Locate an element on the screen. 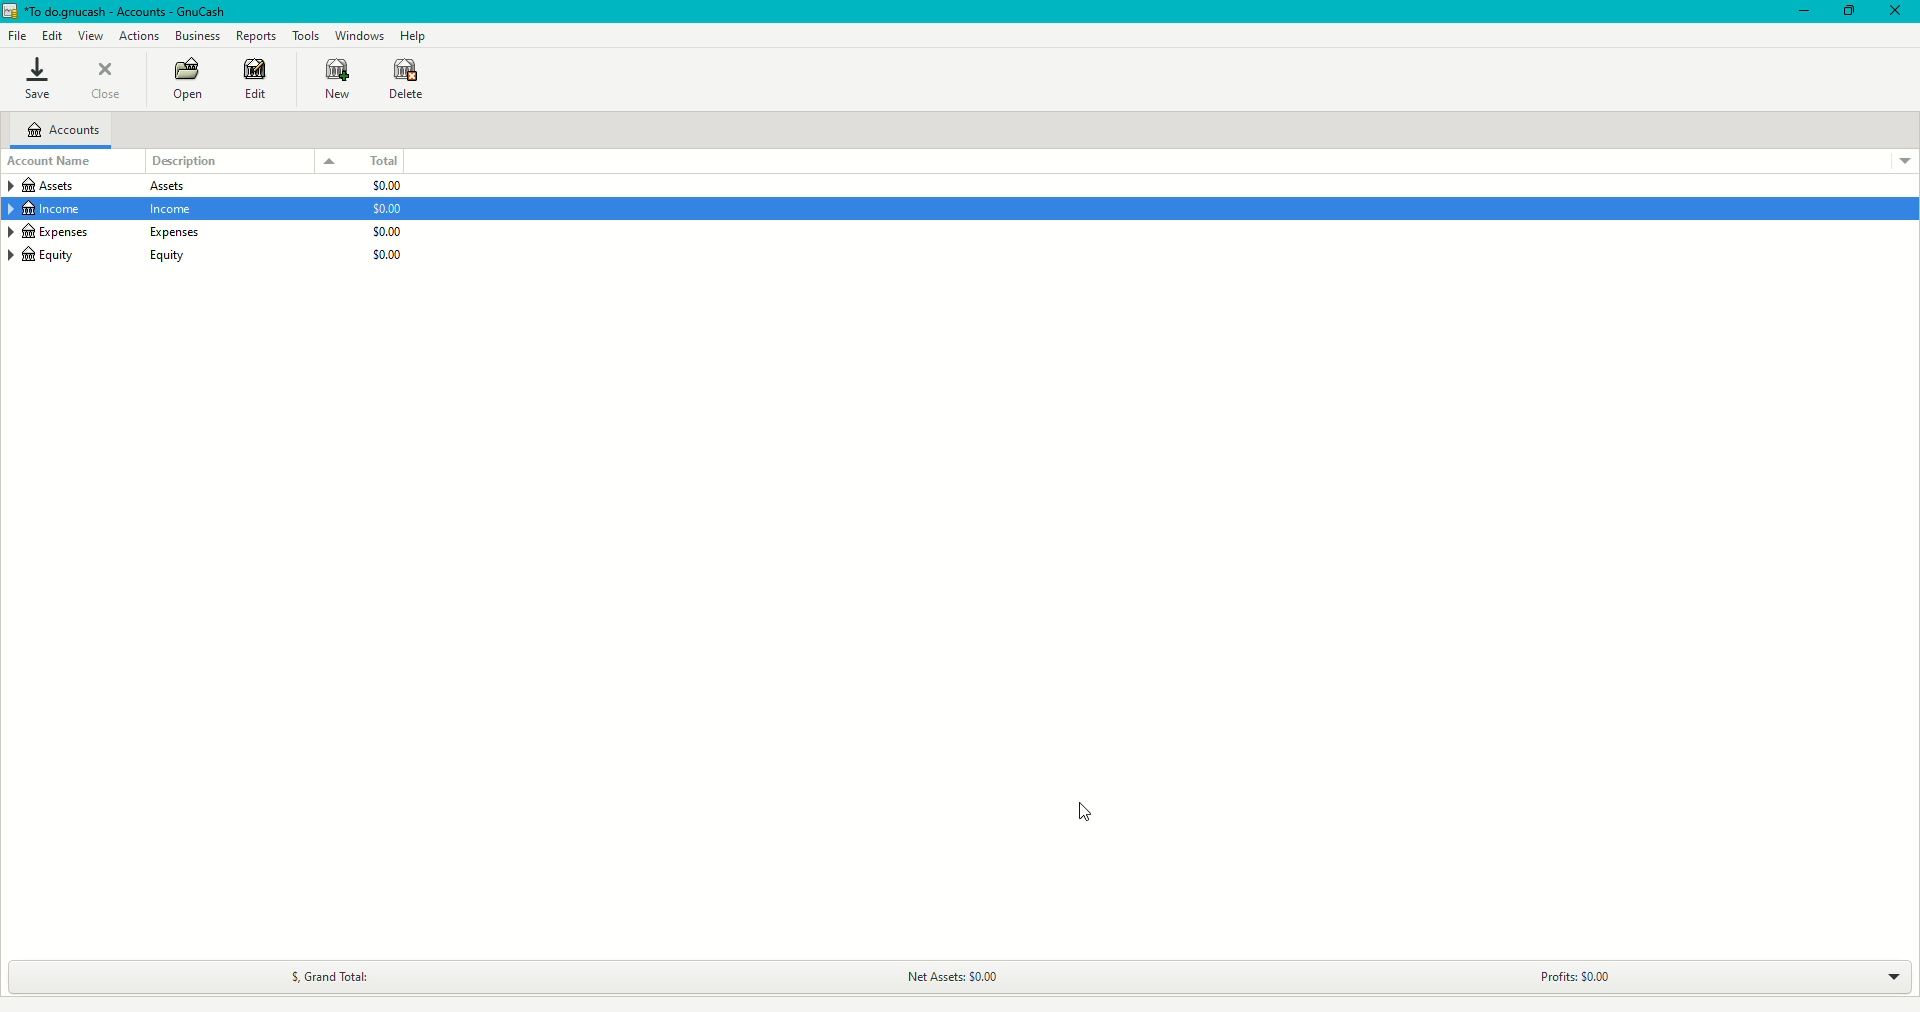  Minimize is located at coordinates (1798, 12).